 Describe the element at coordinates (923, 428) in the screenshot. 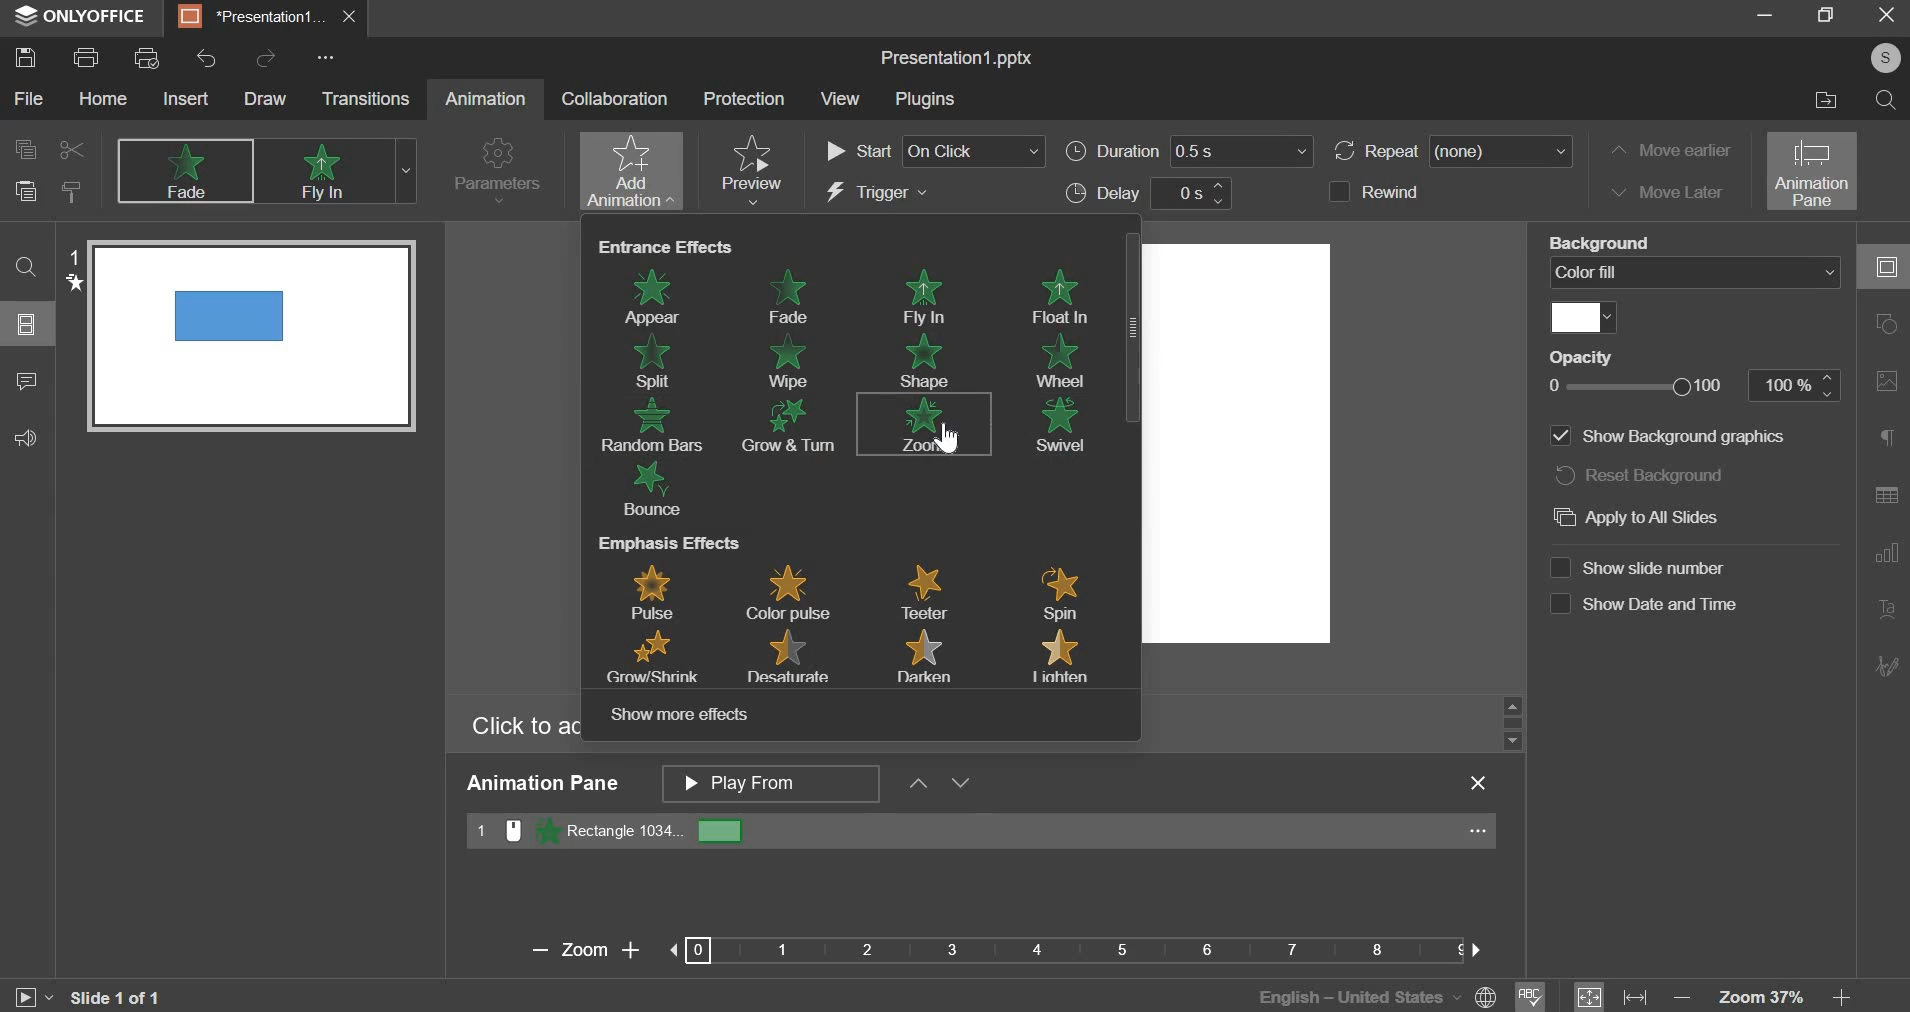

I see `zoom` at that location.